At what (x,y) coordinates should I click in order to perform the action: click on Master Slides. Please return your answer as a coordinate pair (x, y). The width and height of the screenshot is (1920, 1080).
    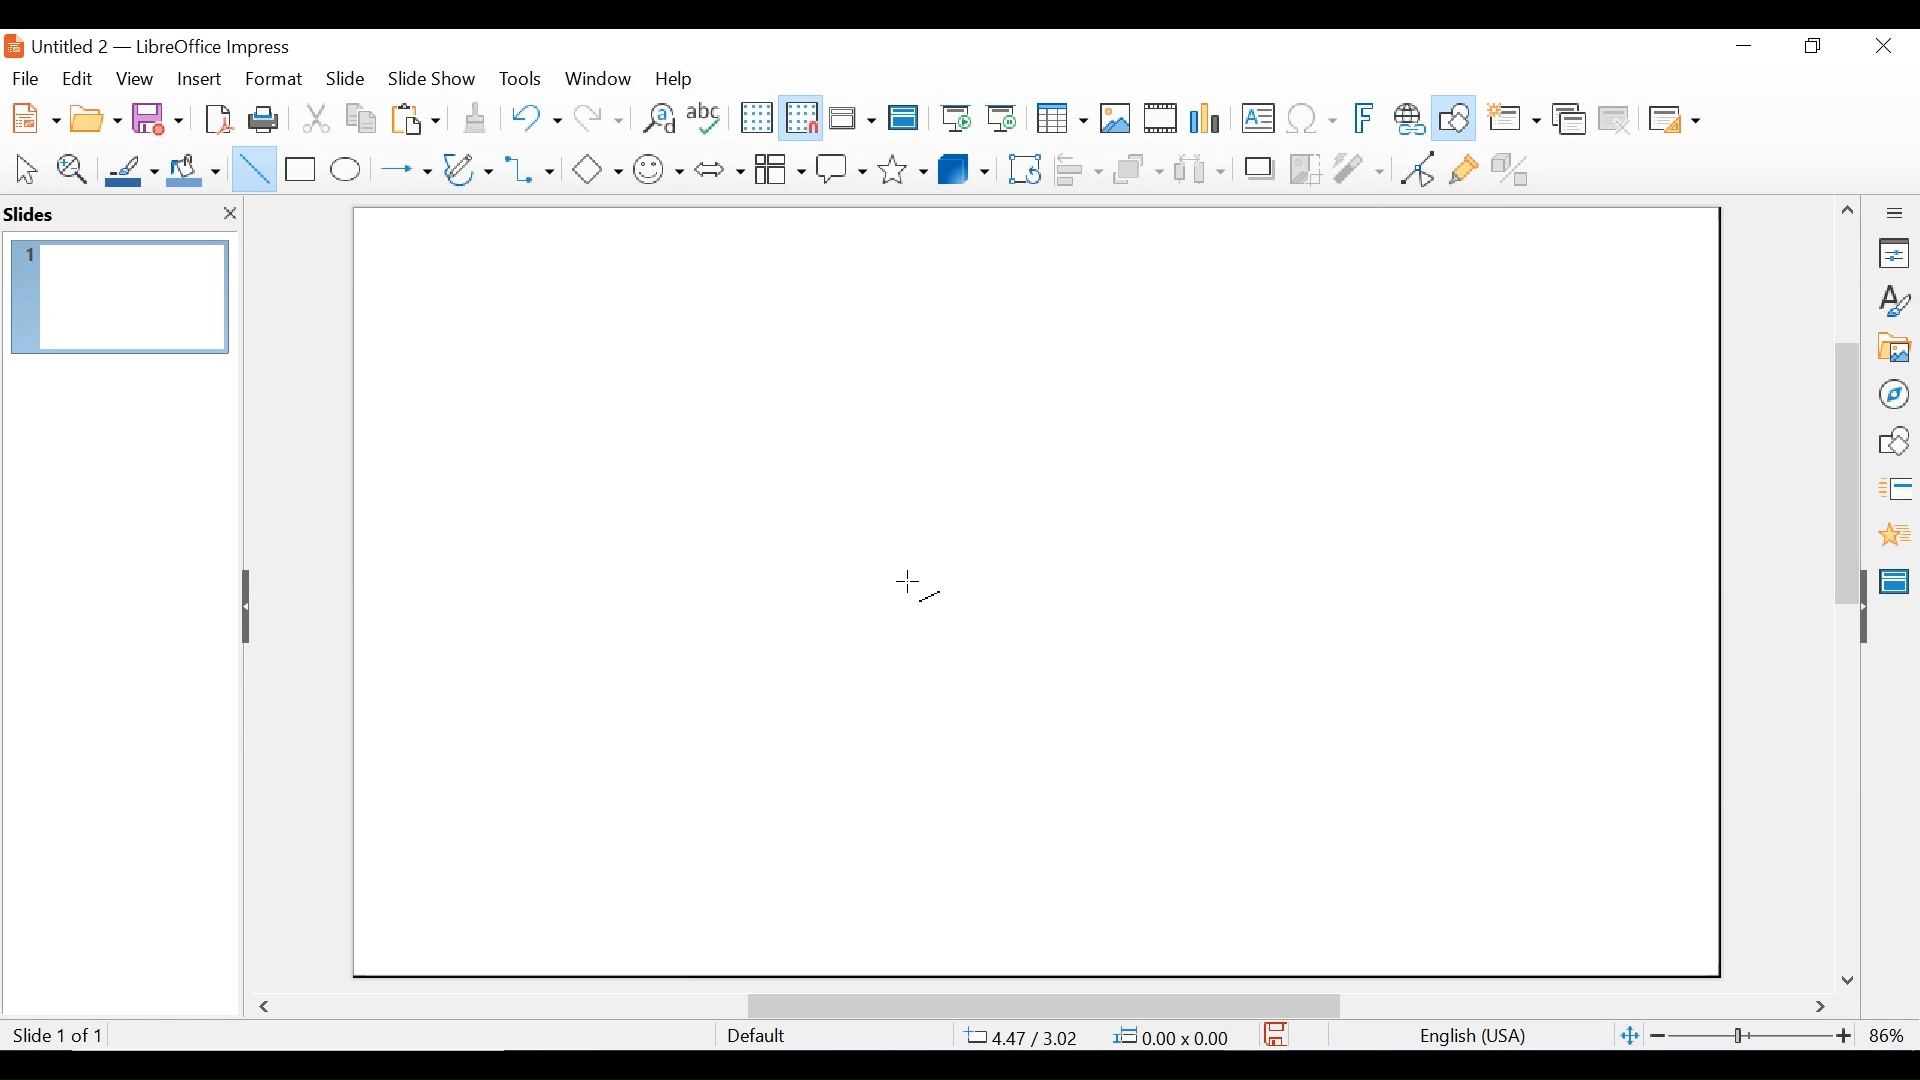
    Looking at the image, I should click on (904, 120).